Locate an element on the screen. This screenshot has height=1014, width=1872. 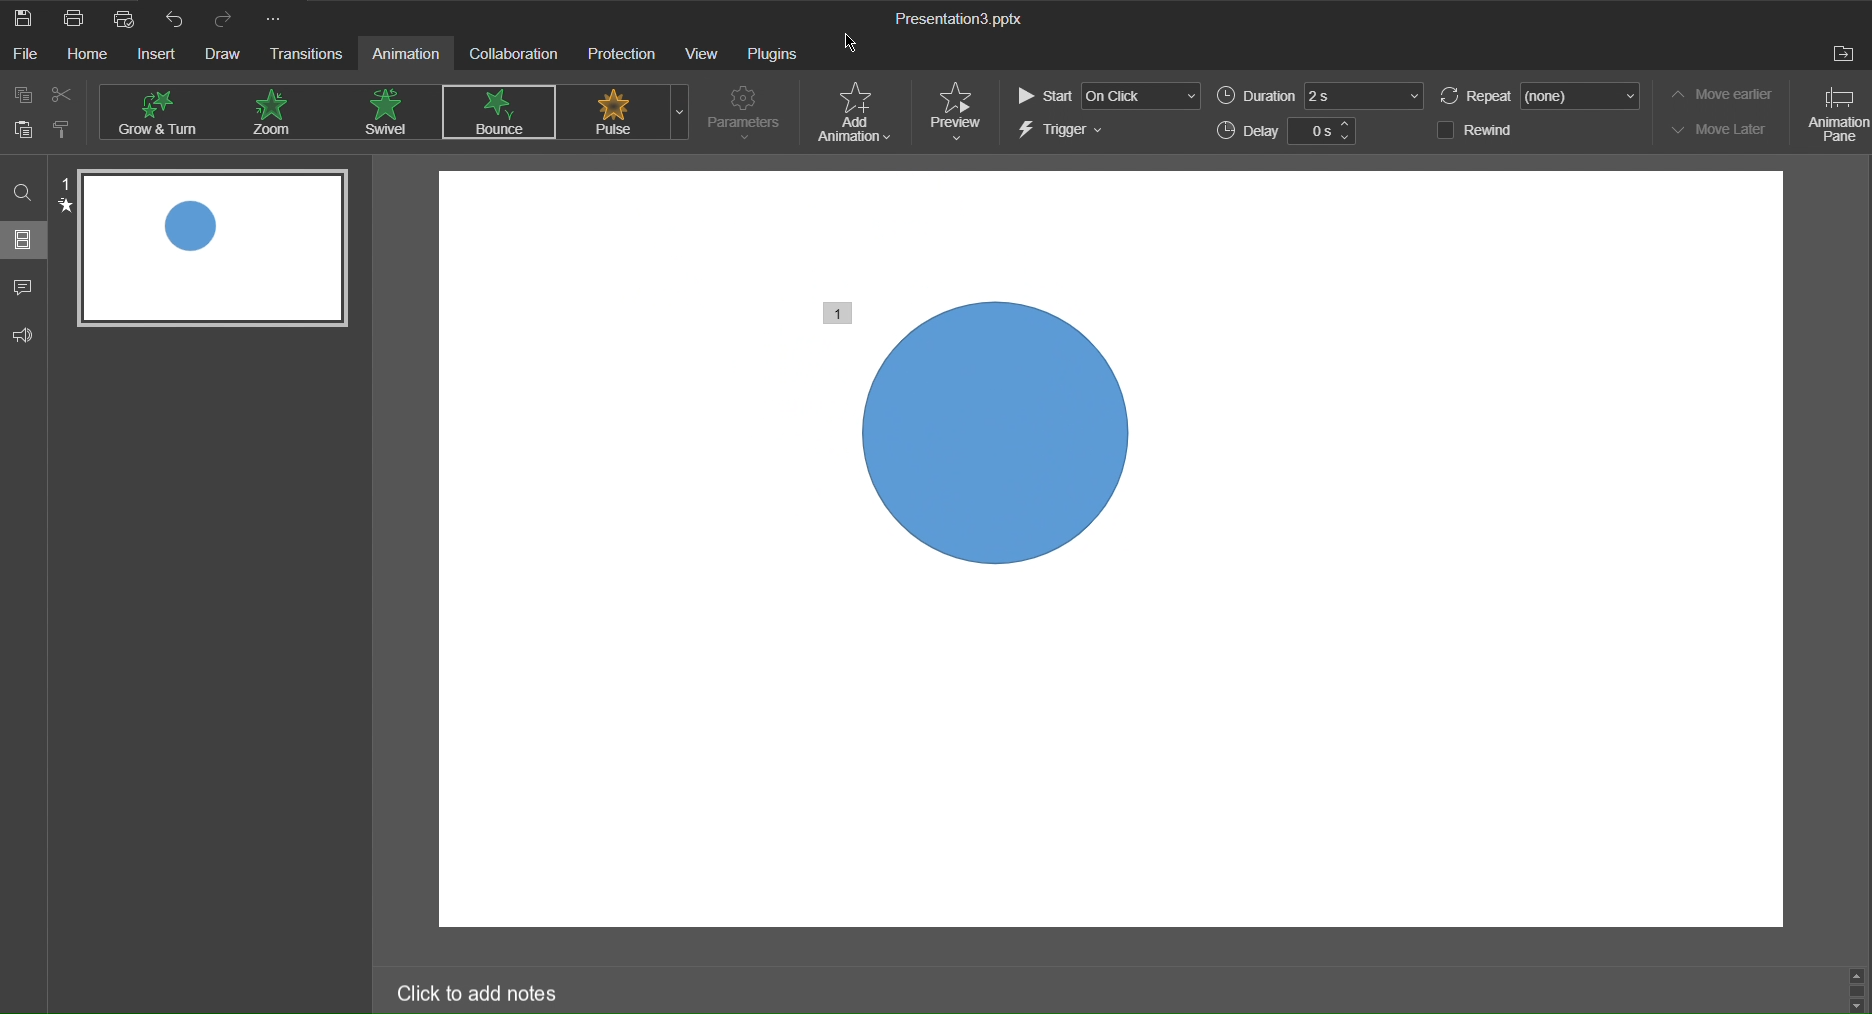
More is located at coordinates (277, 20).